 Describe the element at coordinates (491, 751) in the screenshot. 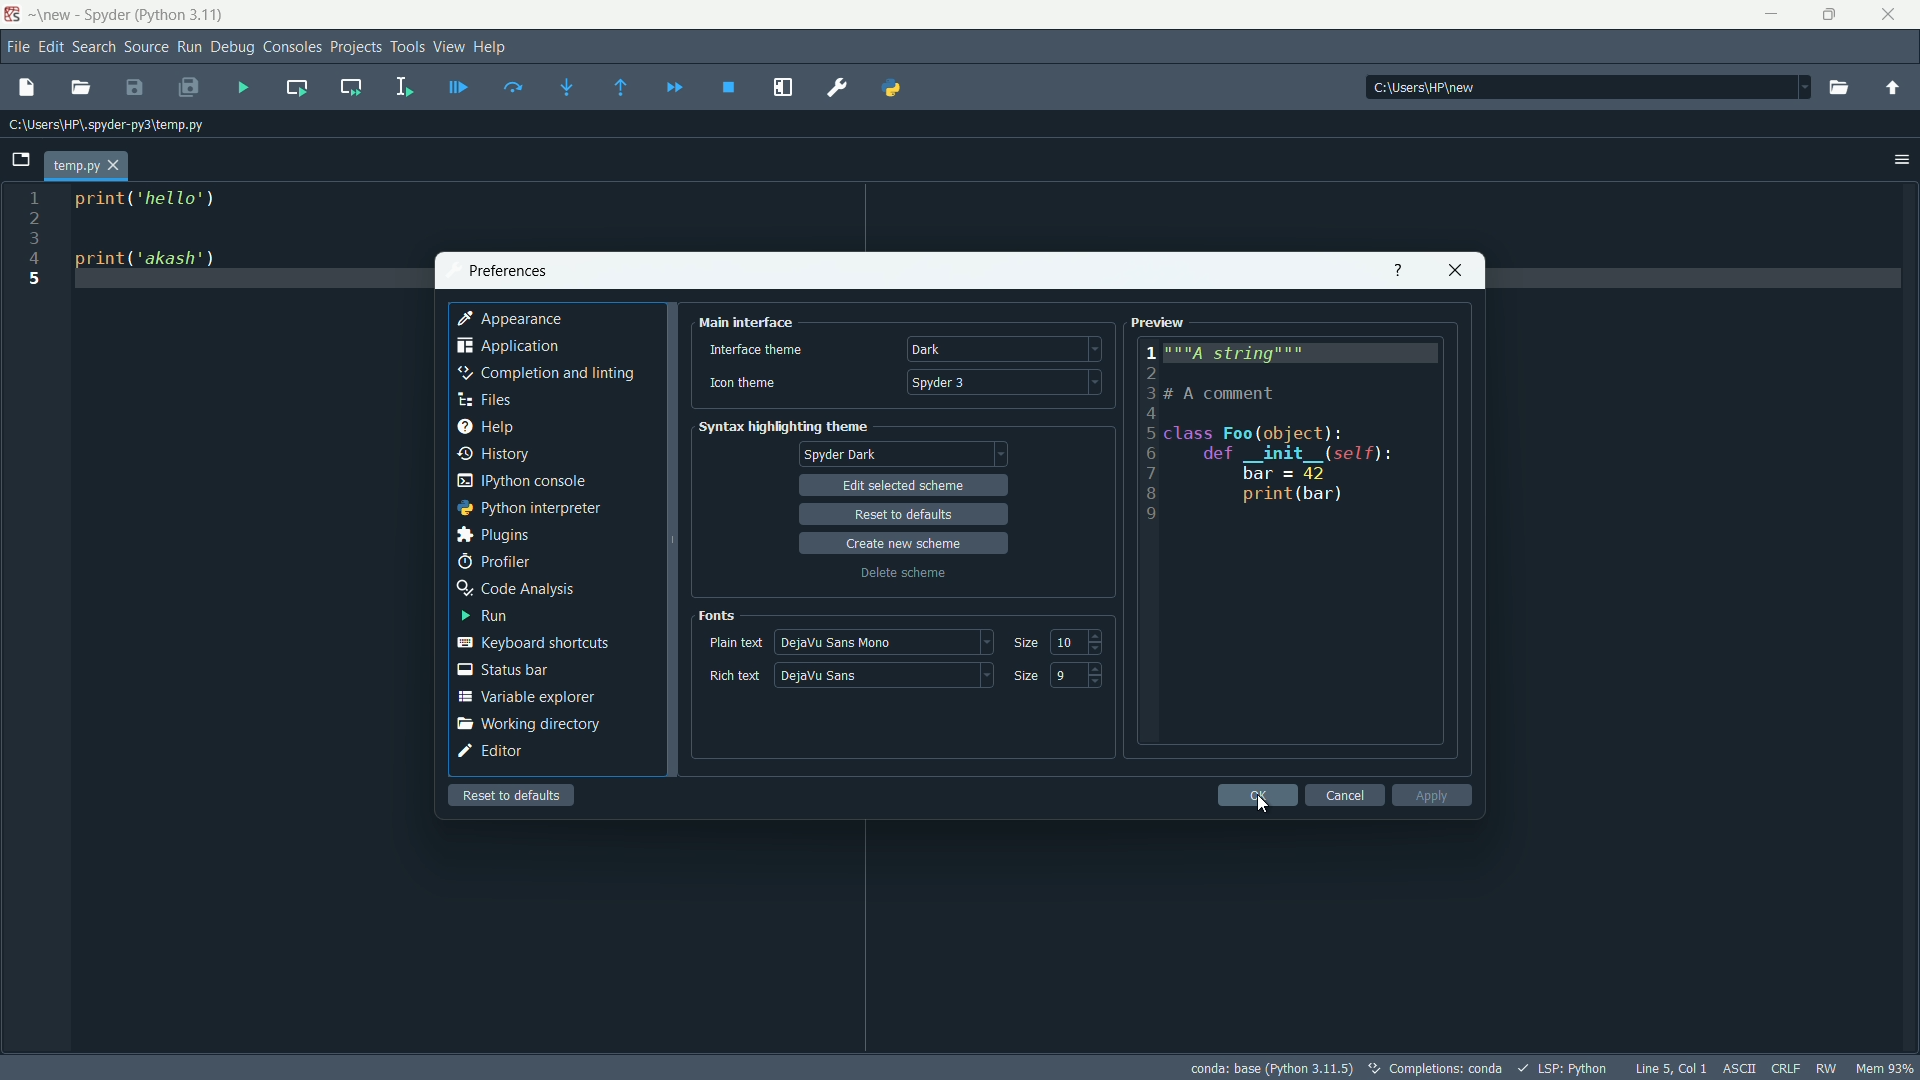

I see `editor` at that location.